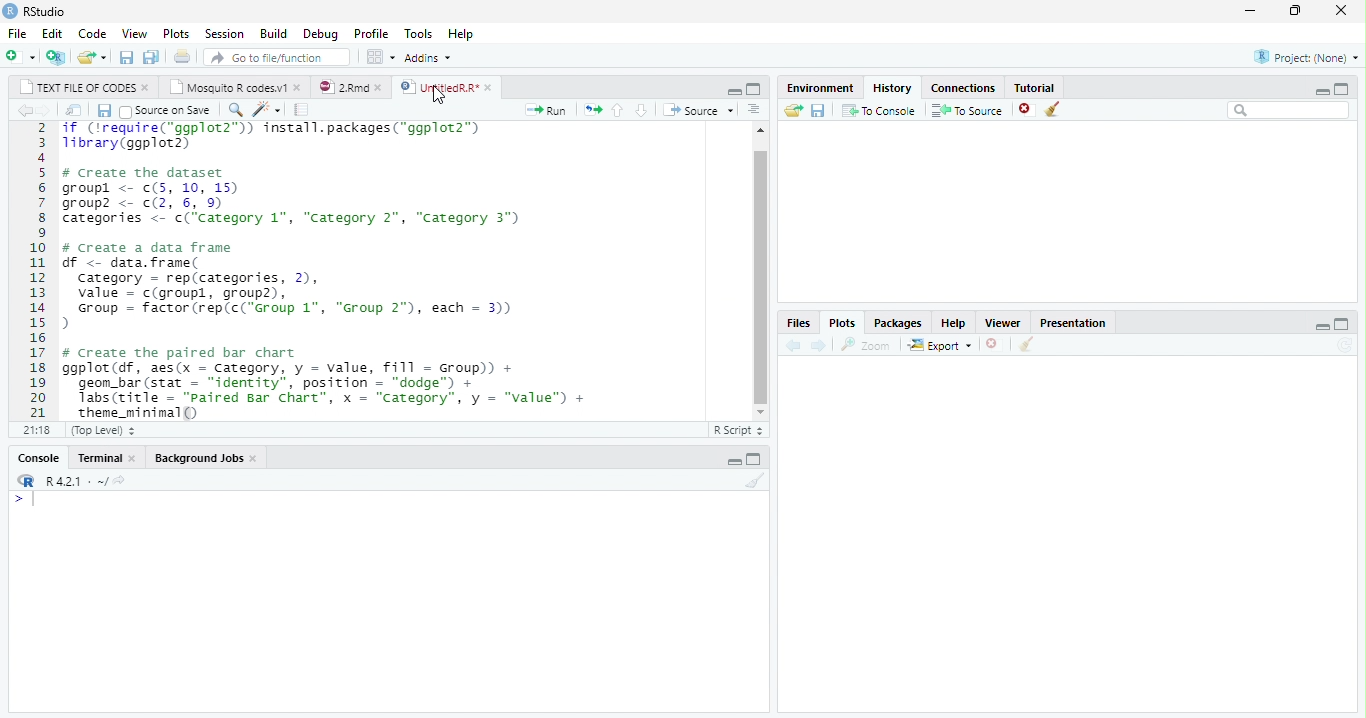 The image size is (1366, 718). Describe the element at coordinates (174, 32) in the screenshot. I see `plots` at that location.